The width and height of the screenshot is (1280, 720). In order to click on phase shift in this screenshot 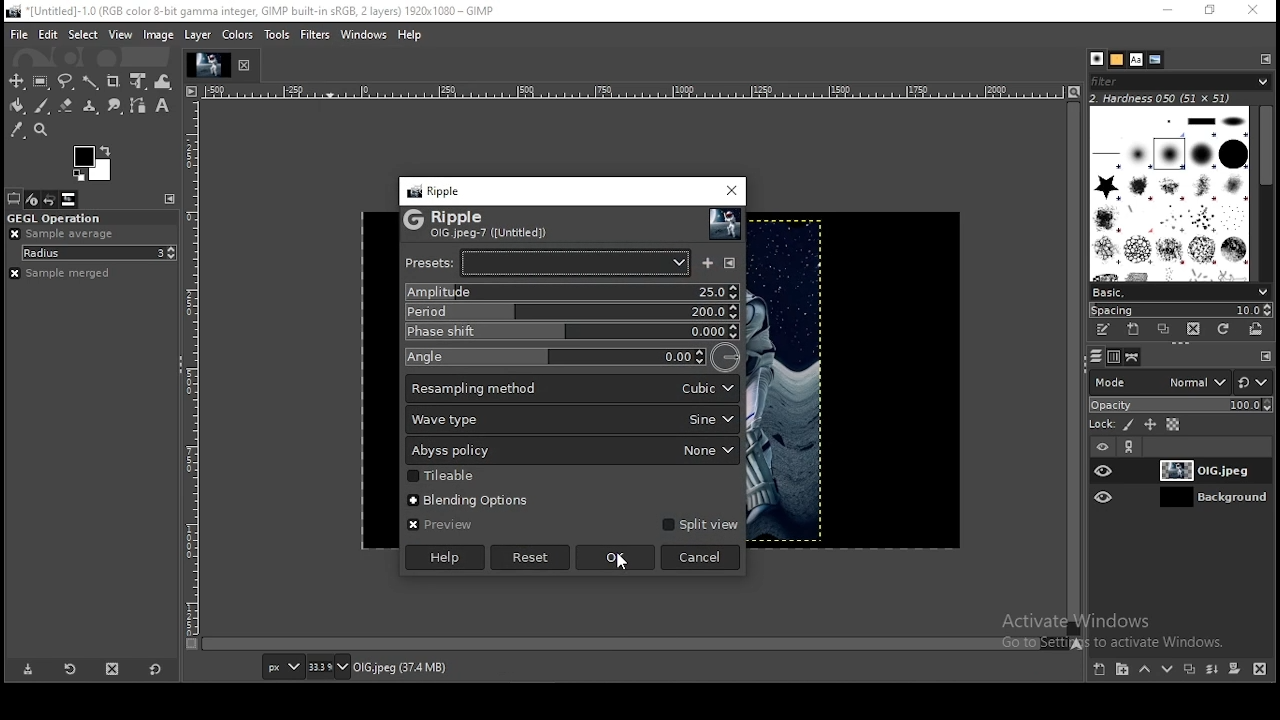, I will do `click(572, 332)`.